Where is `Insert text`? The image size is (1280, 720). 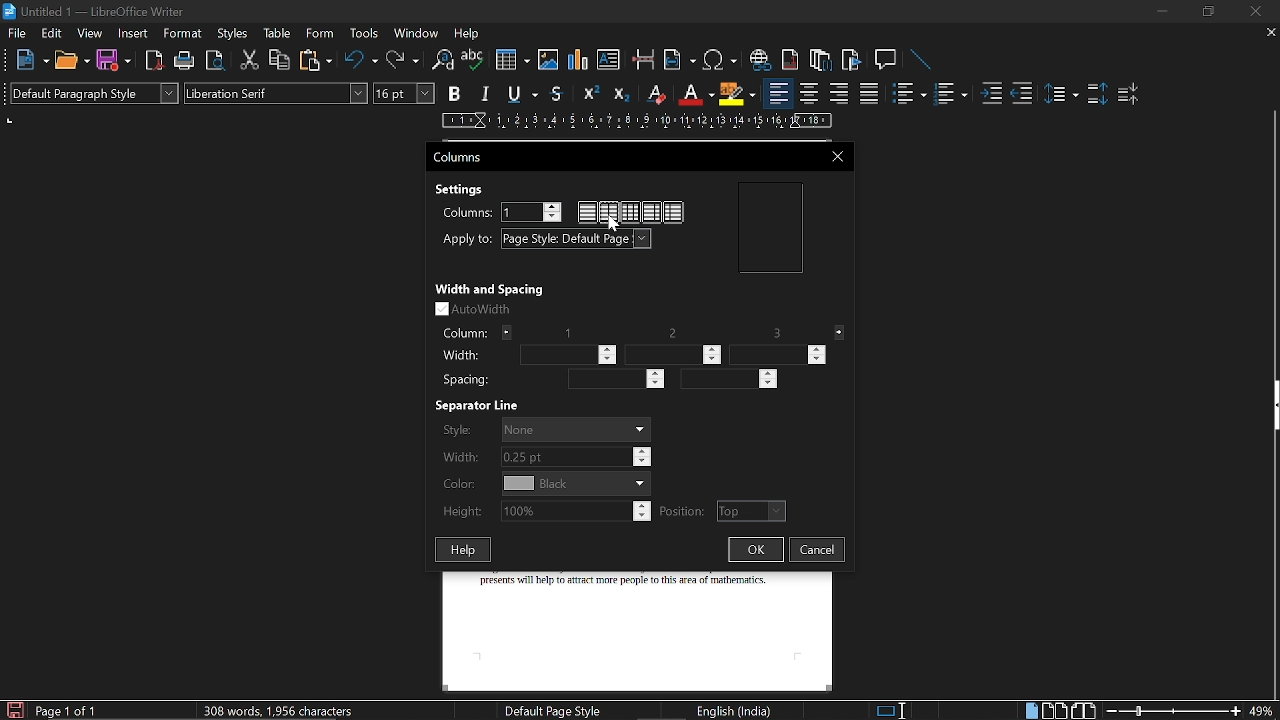 Insert text is located at coordinates (610, 61).